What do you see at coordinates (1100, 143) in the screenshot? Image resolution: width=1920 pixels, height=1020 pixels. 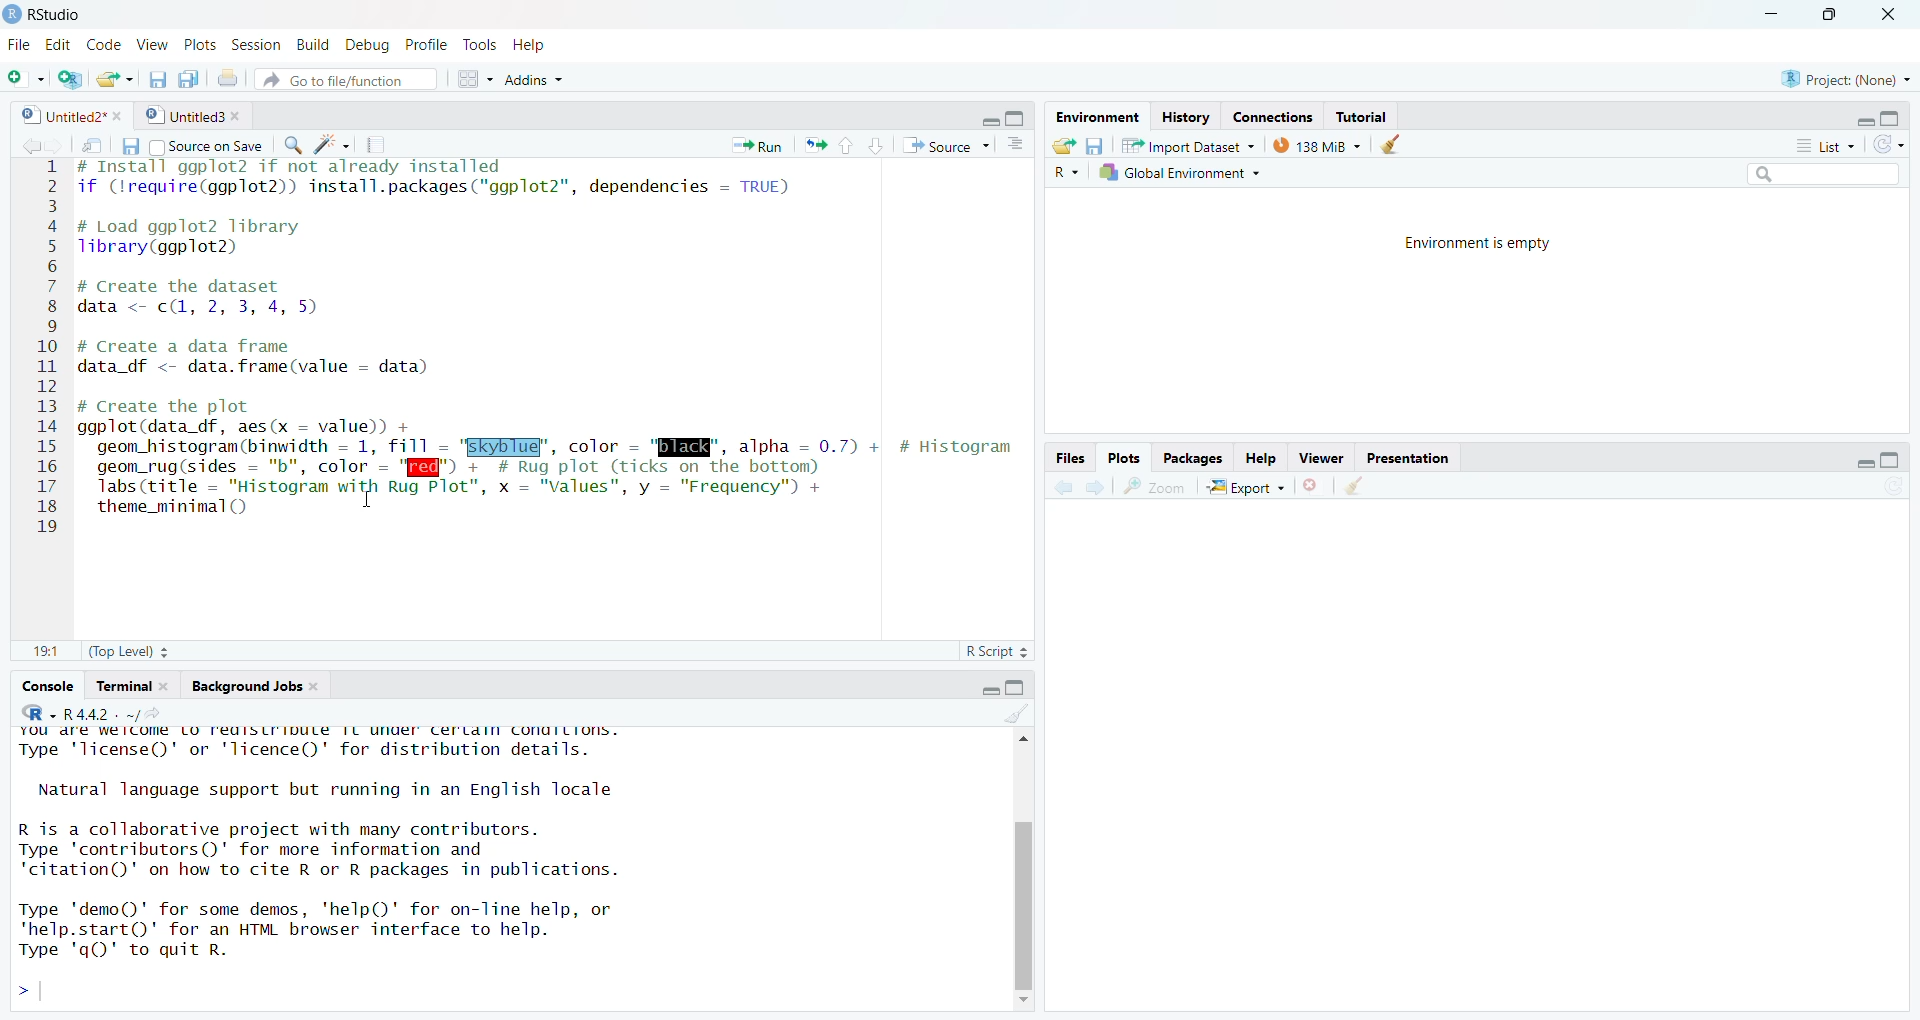 I see `Save` at bounding box center [1100, 143].